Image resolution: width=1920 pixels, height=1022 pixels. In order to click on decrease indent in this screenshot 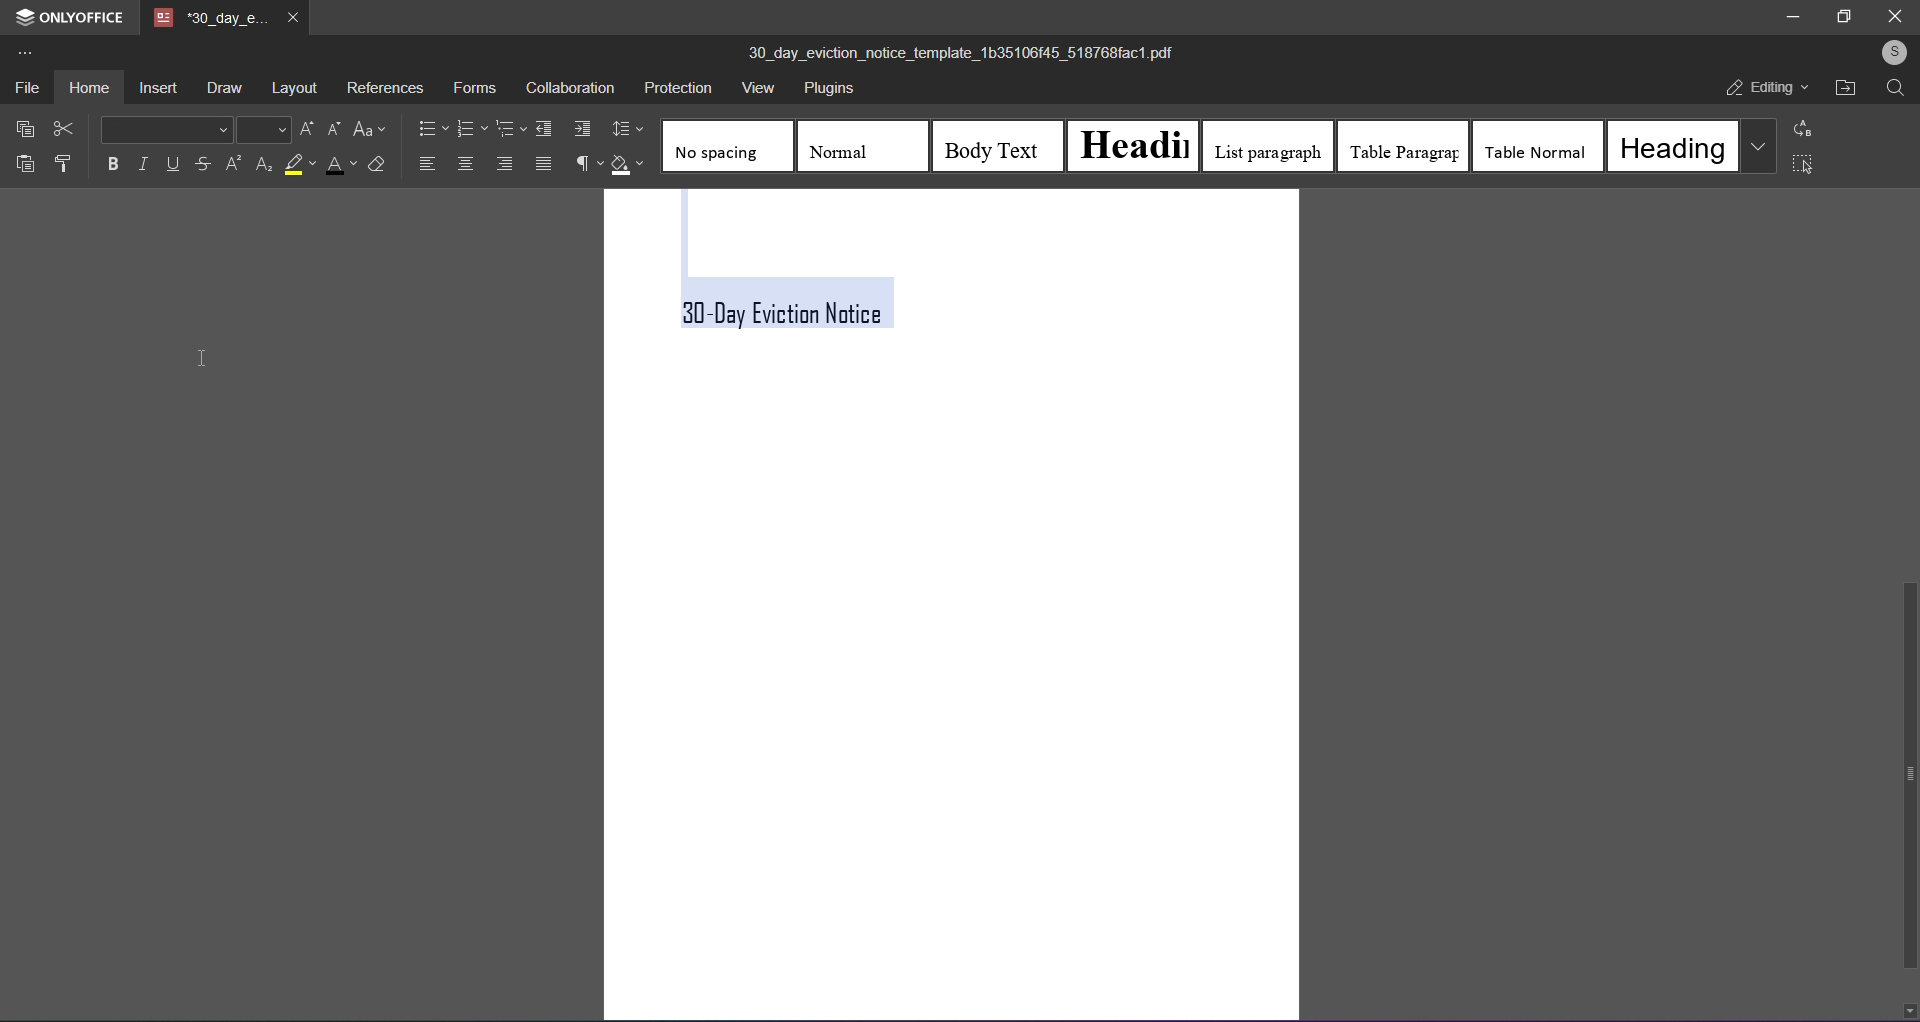, I will do `click(543, 128)`.